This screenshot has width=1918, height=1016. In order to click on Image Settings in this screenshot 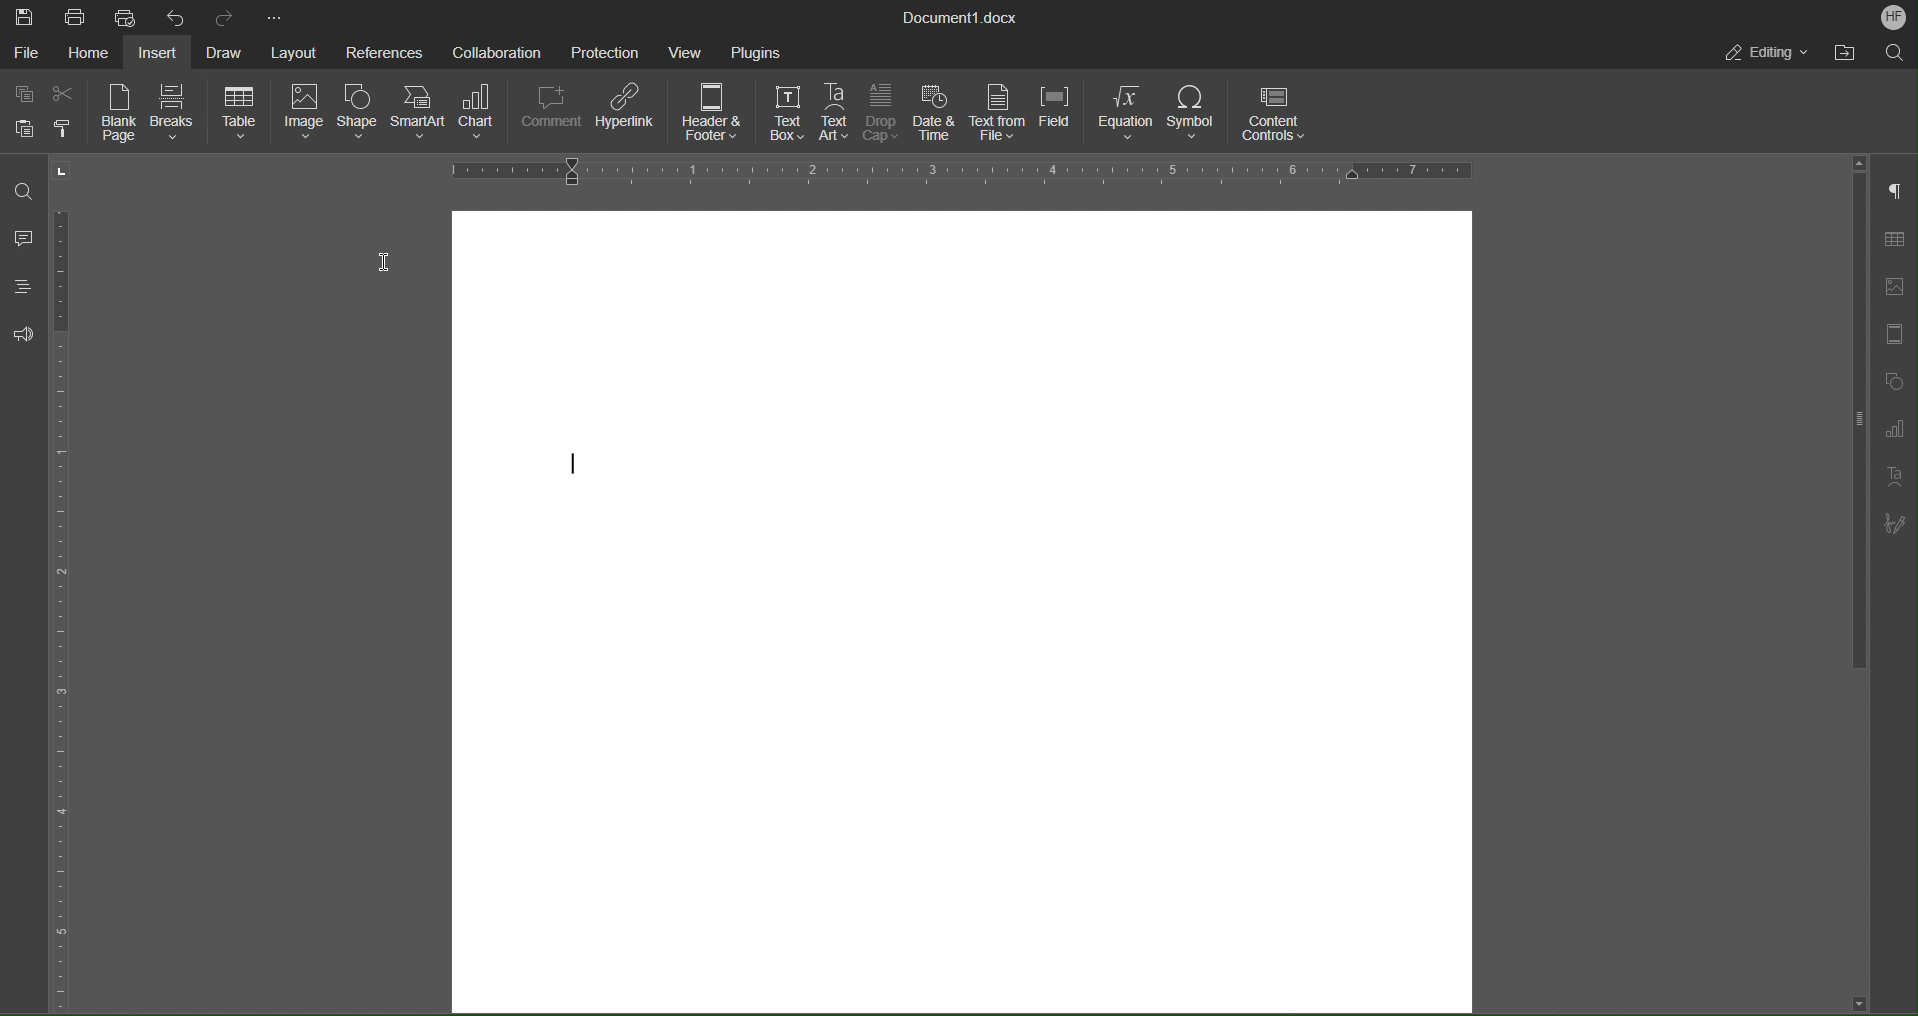, I will do `click(1893, 288)`.